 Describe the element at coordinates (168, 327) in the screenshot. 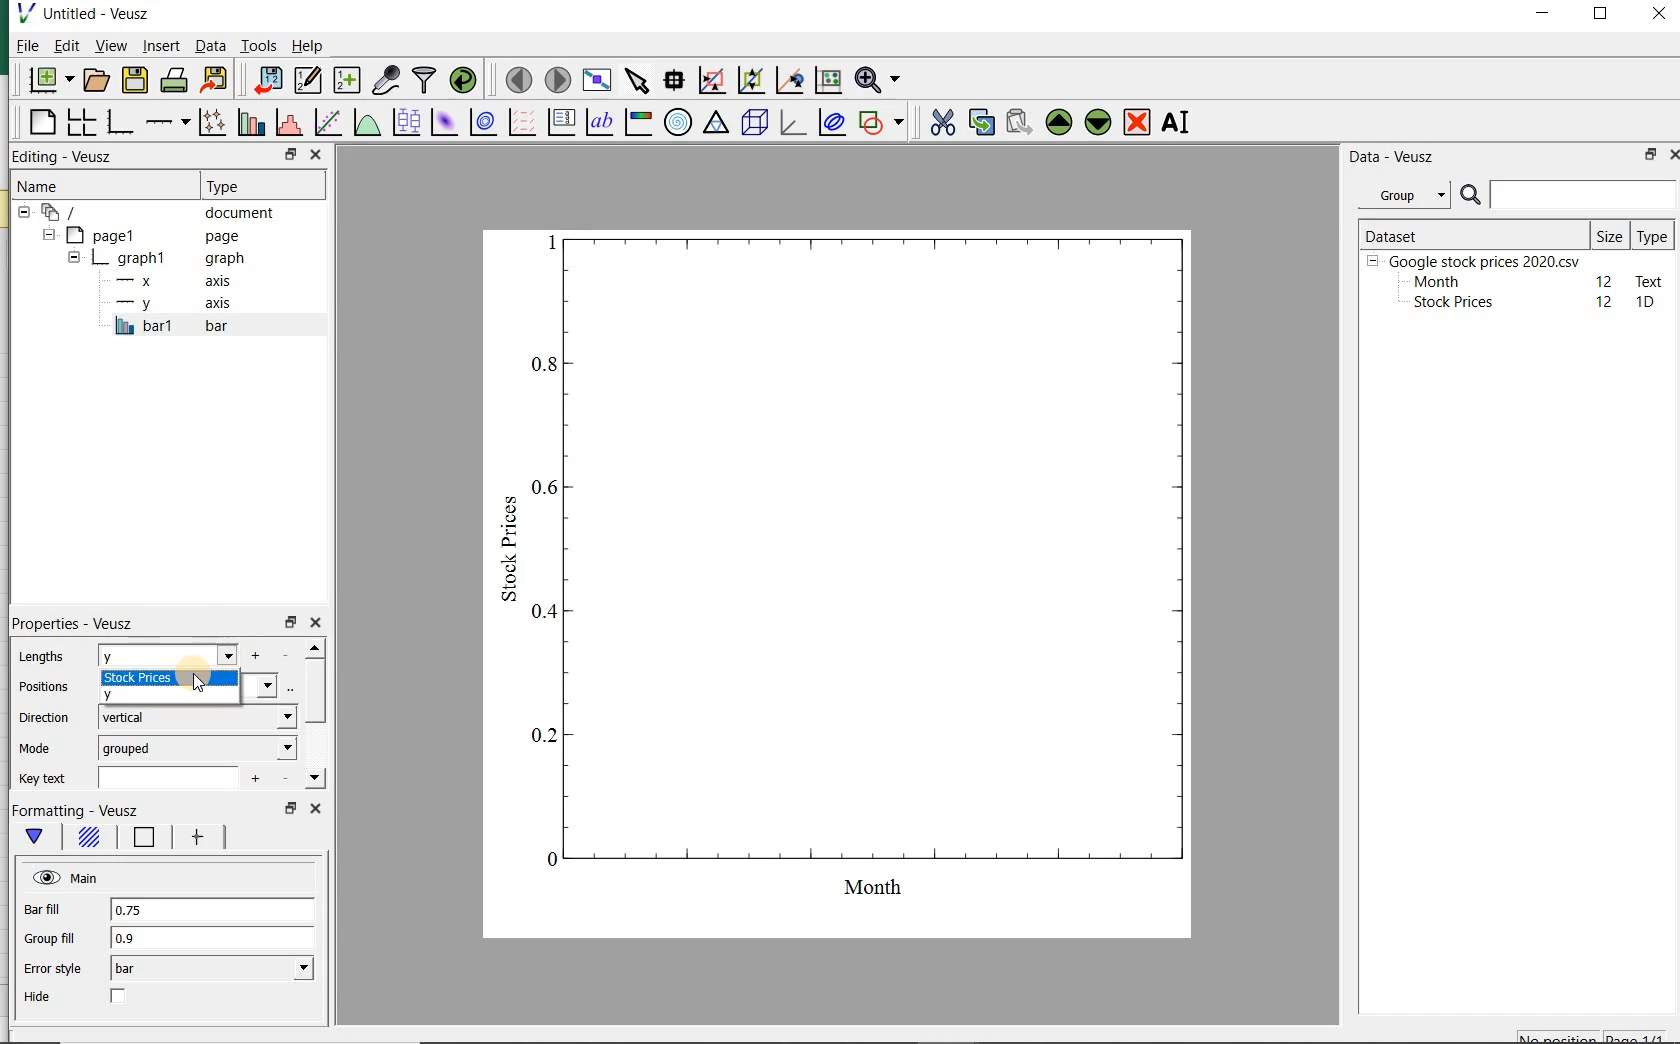

I see `bar1` at that location.